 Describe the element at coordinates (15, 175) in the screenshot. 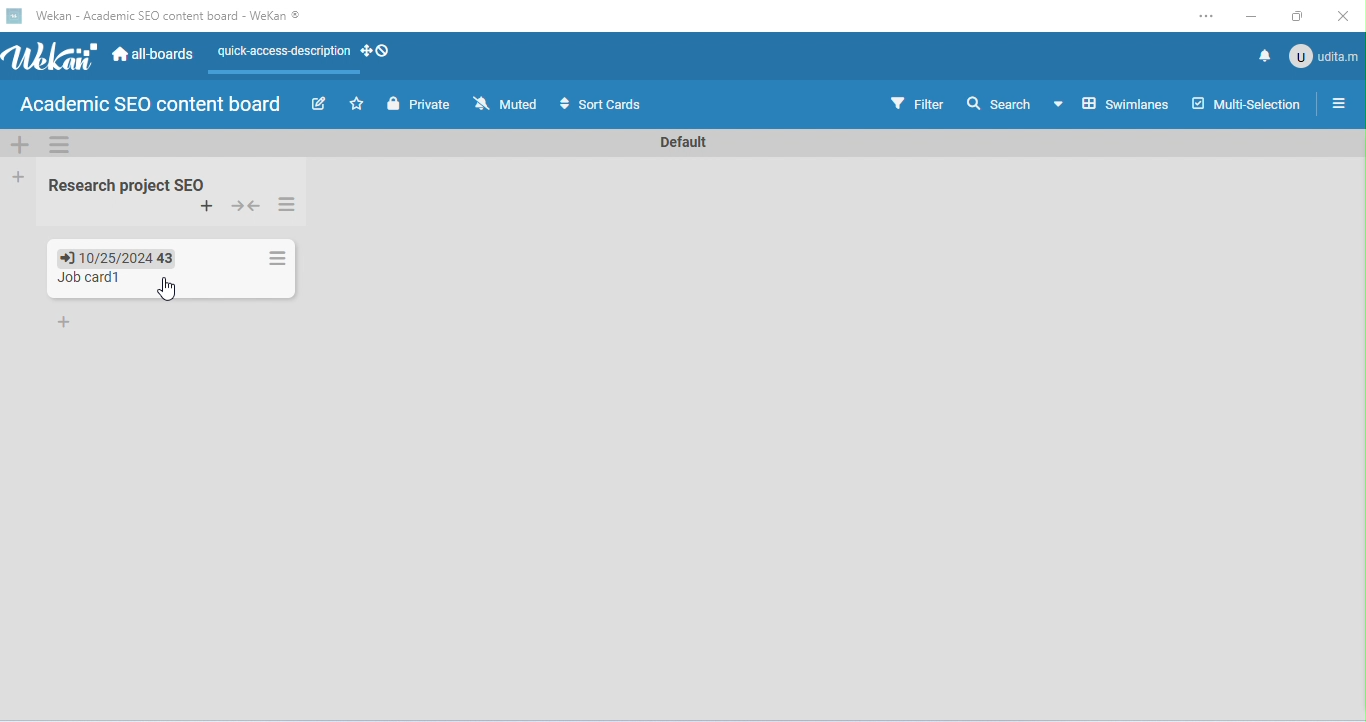

I see `add list` at that location.